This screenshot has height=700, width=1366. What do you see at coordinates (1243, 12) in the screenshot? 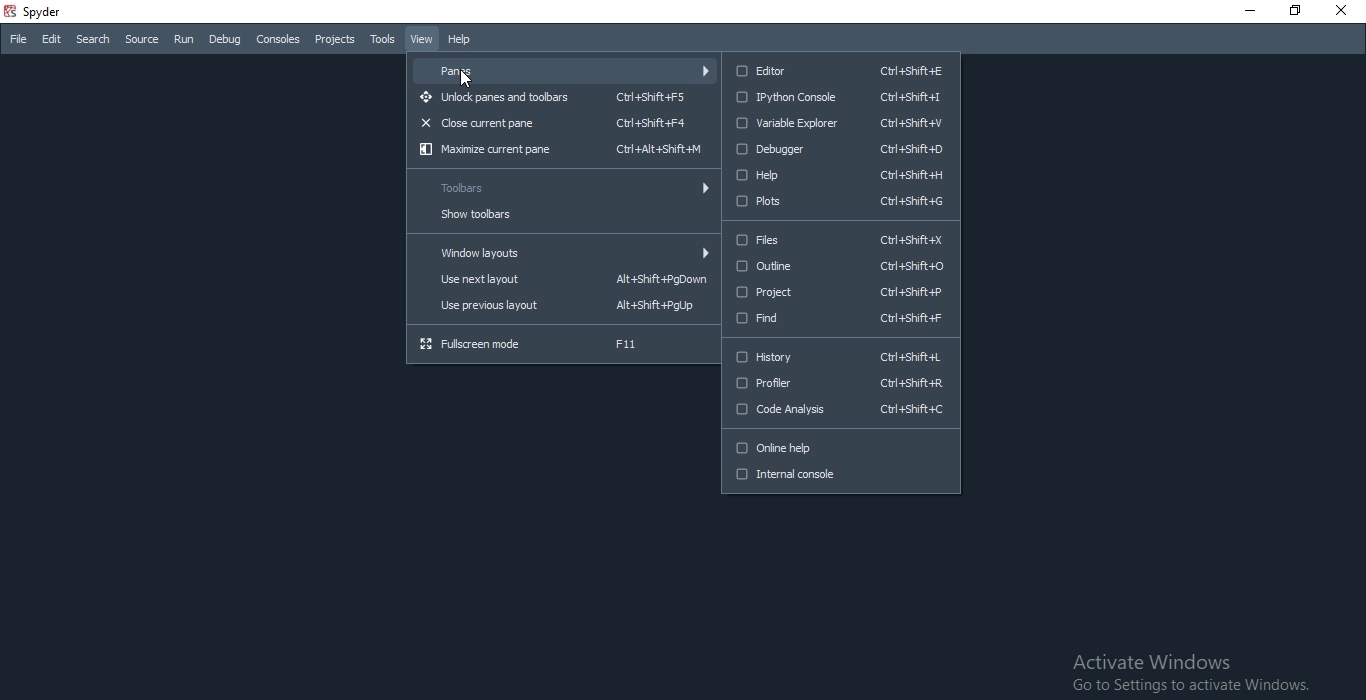
I see `Minimise` at bounding box center [1243, 12].